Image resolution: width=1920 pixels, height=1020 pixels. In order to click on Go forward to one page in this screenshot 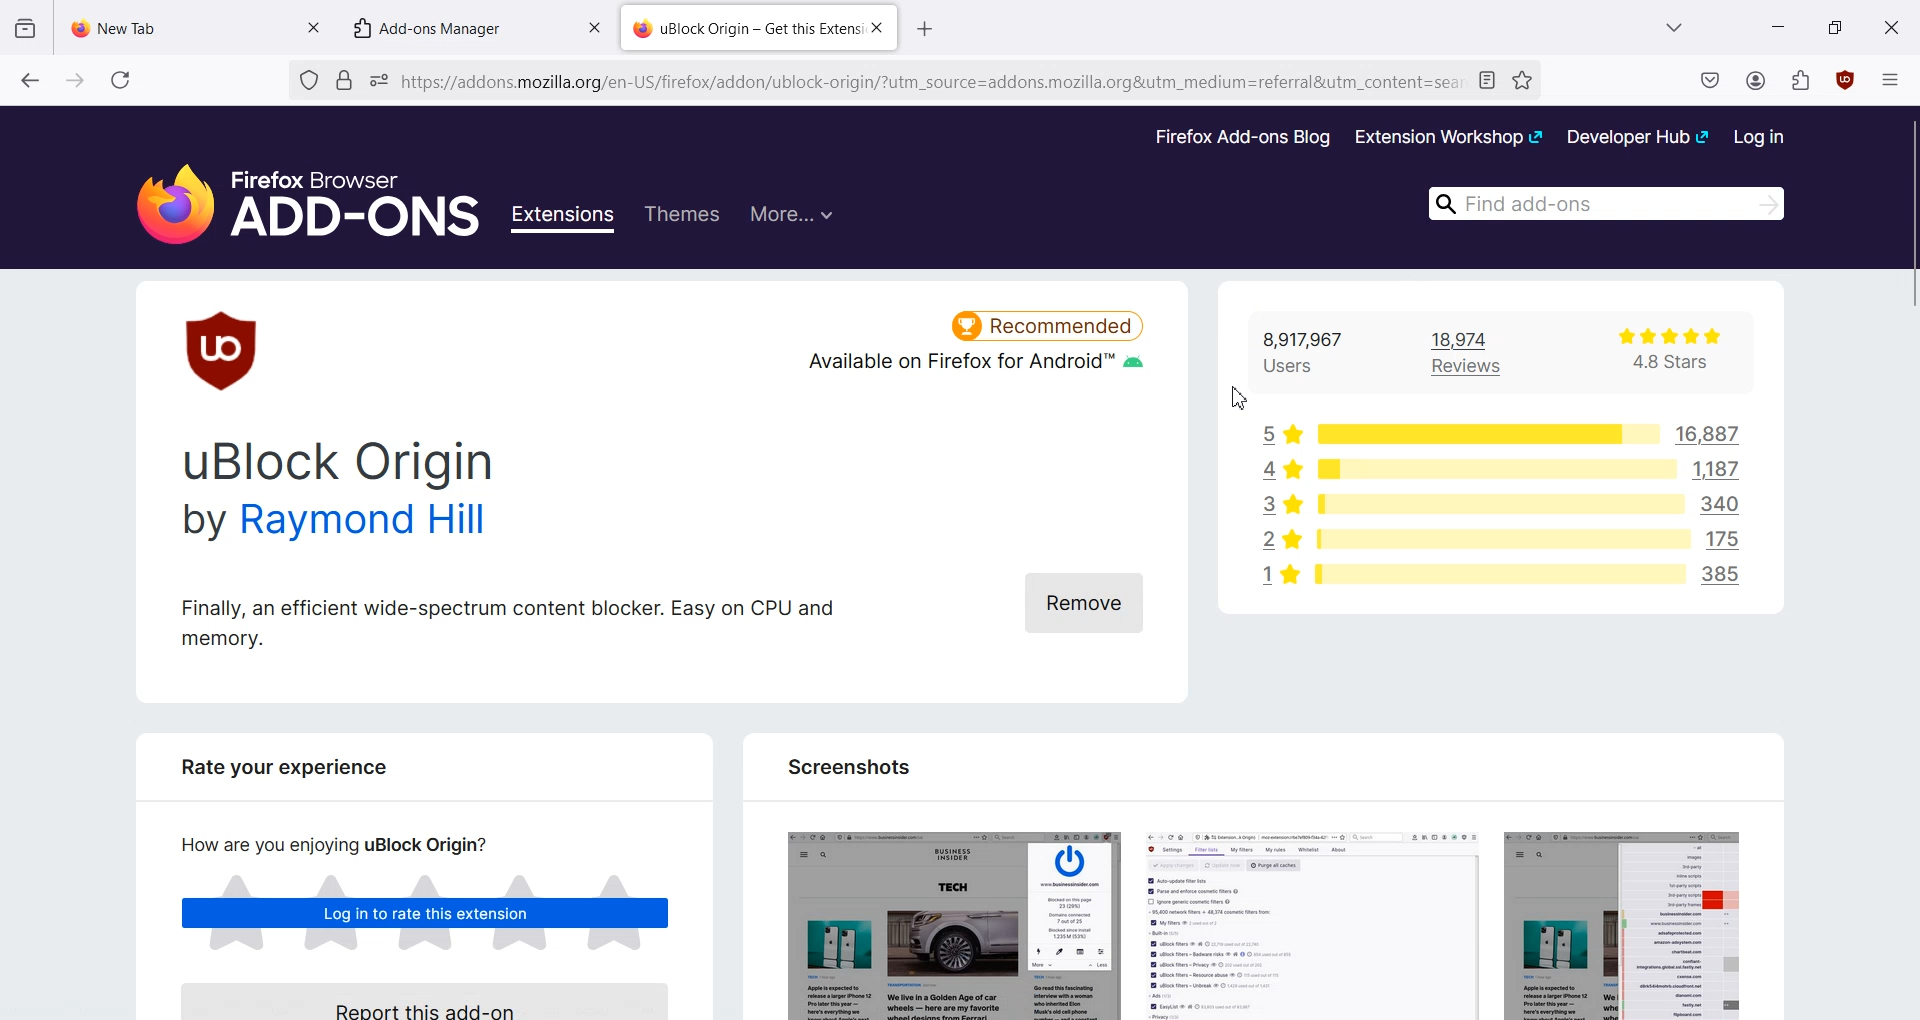, I will do `click(74, 79)`.